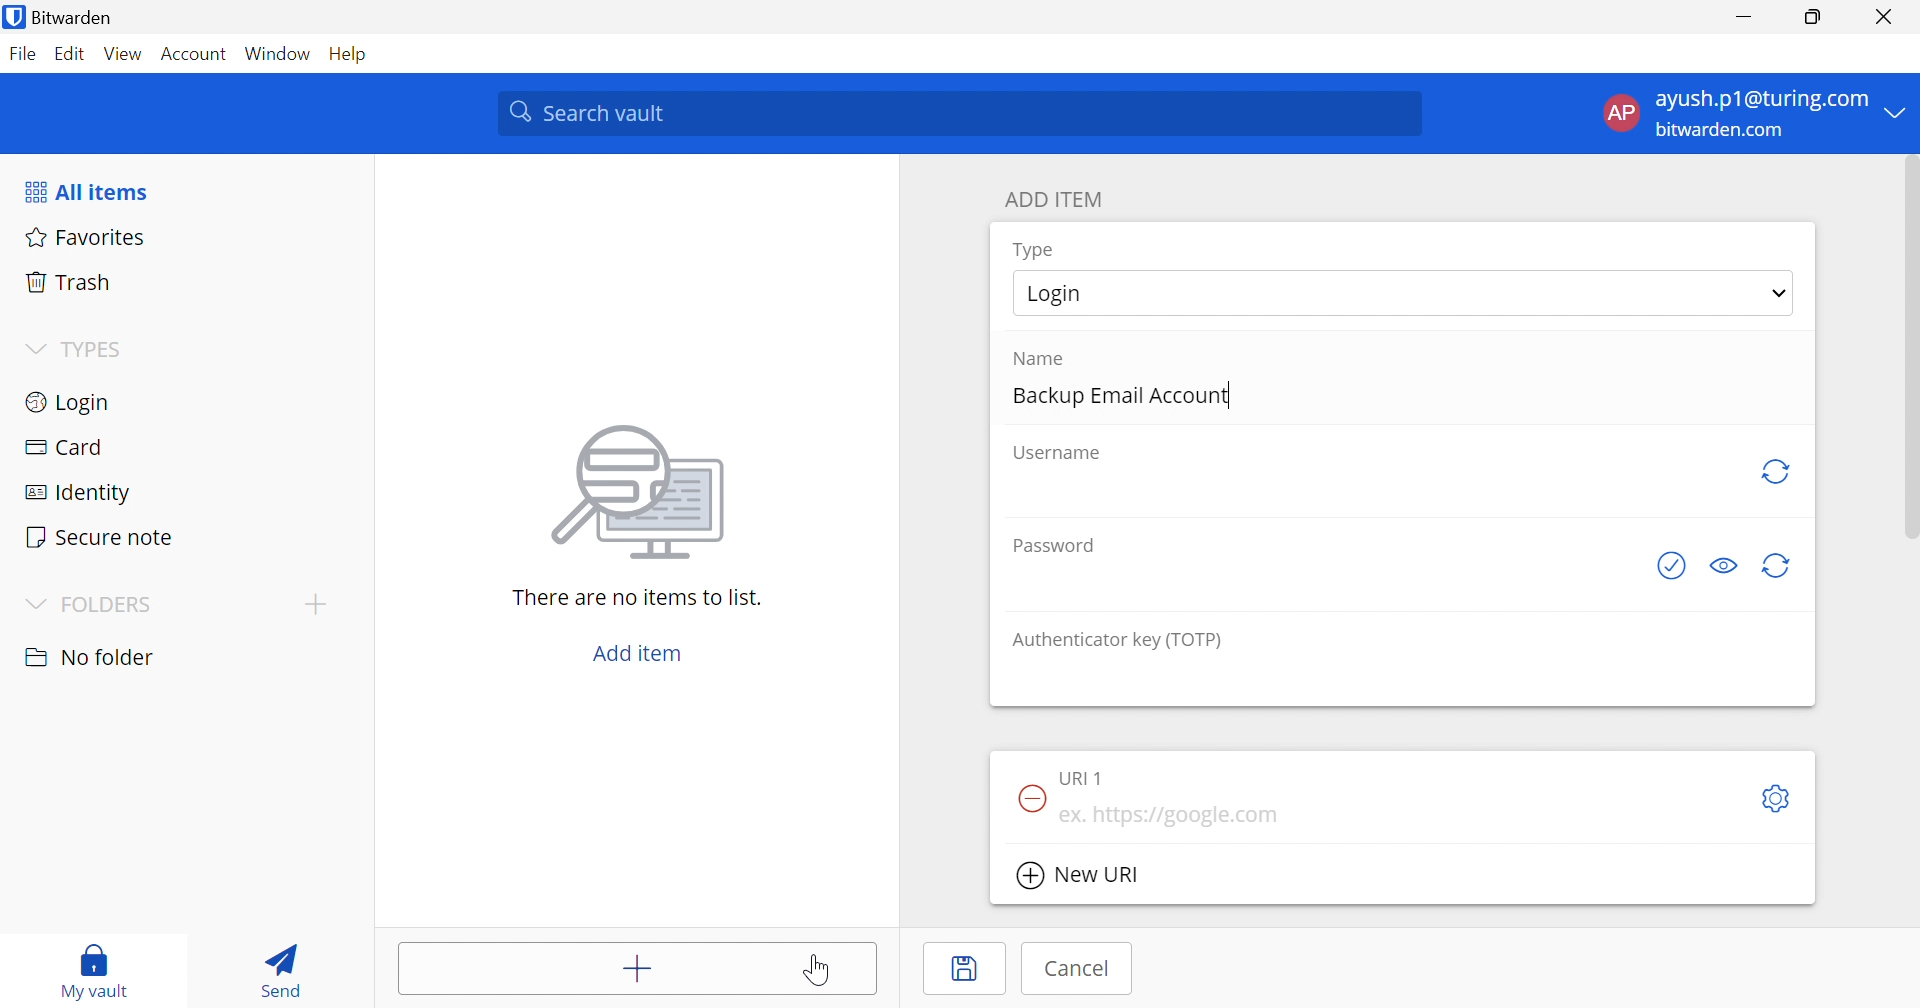  Describe the element at coordinates (91, 603) in the screenshot. I see `FOLDERS` at that location.